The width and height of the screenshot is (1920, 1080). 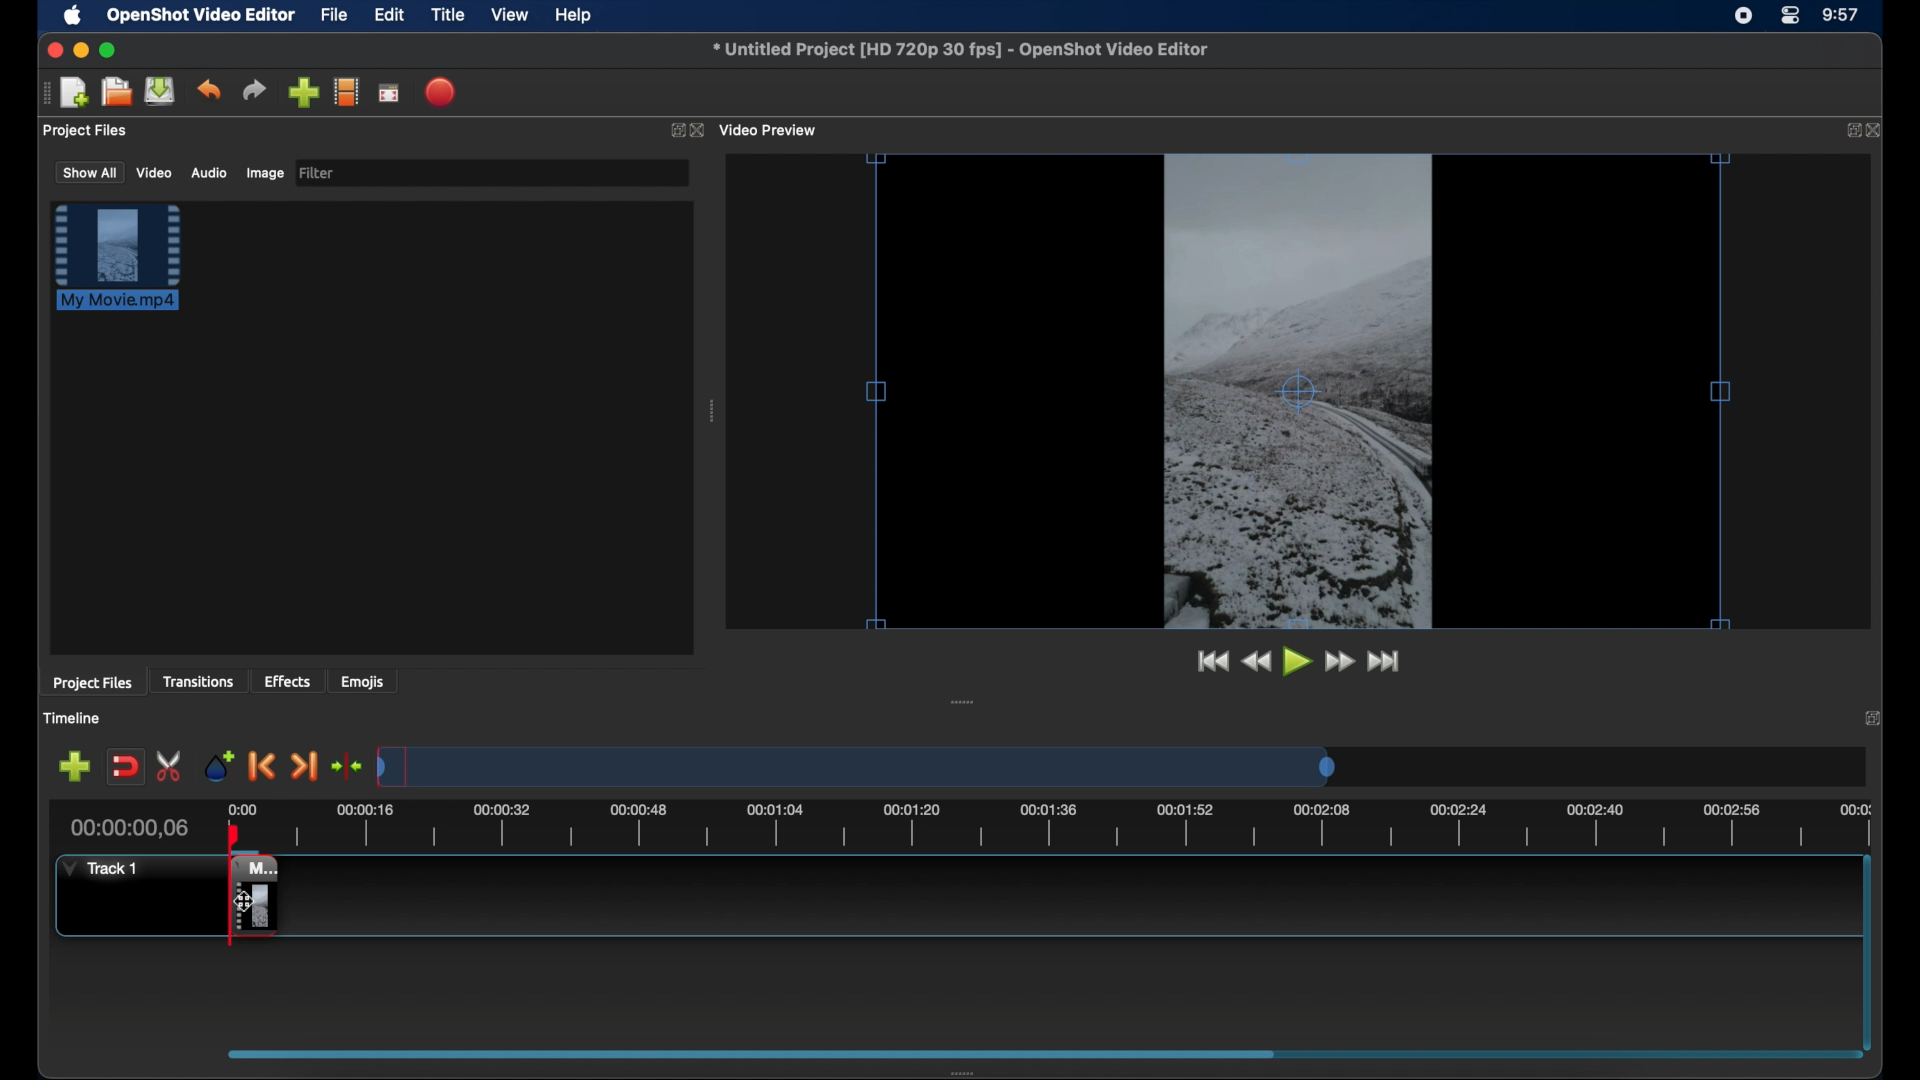 I want to click on 0.00, so click(x=243, y=808).